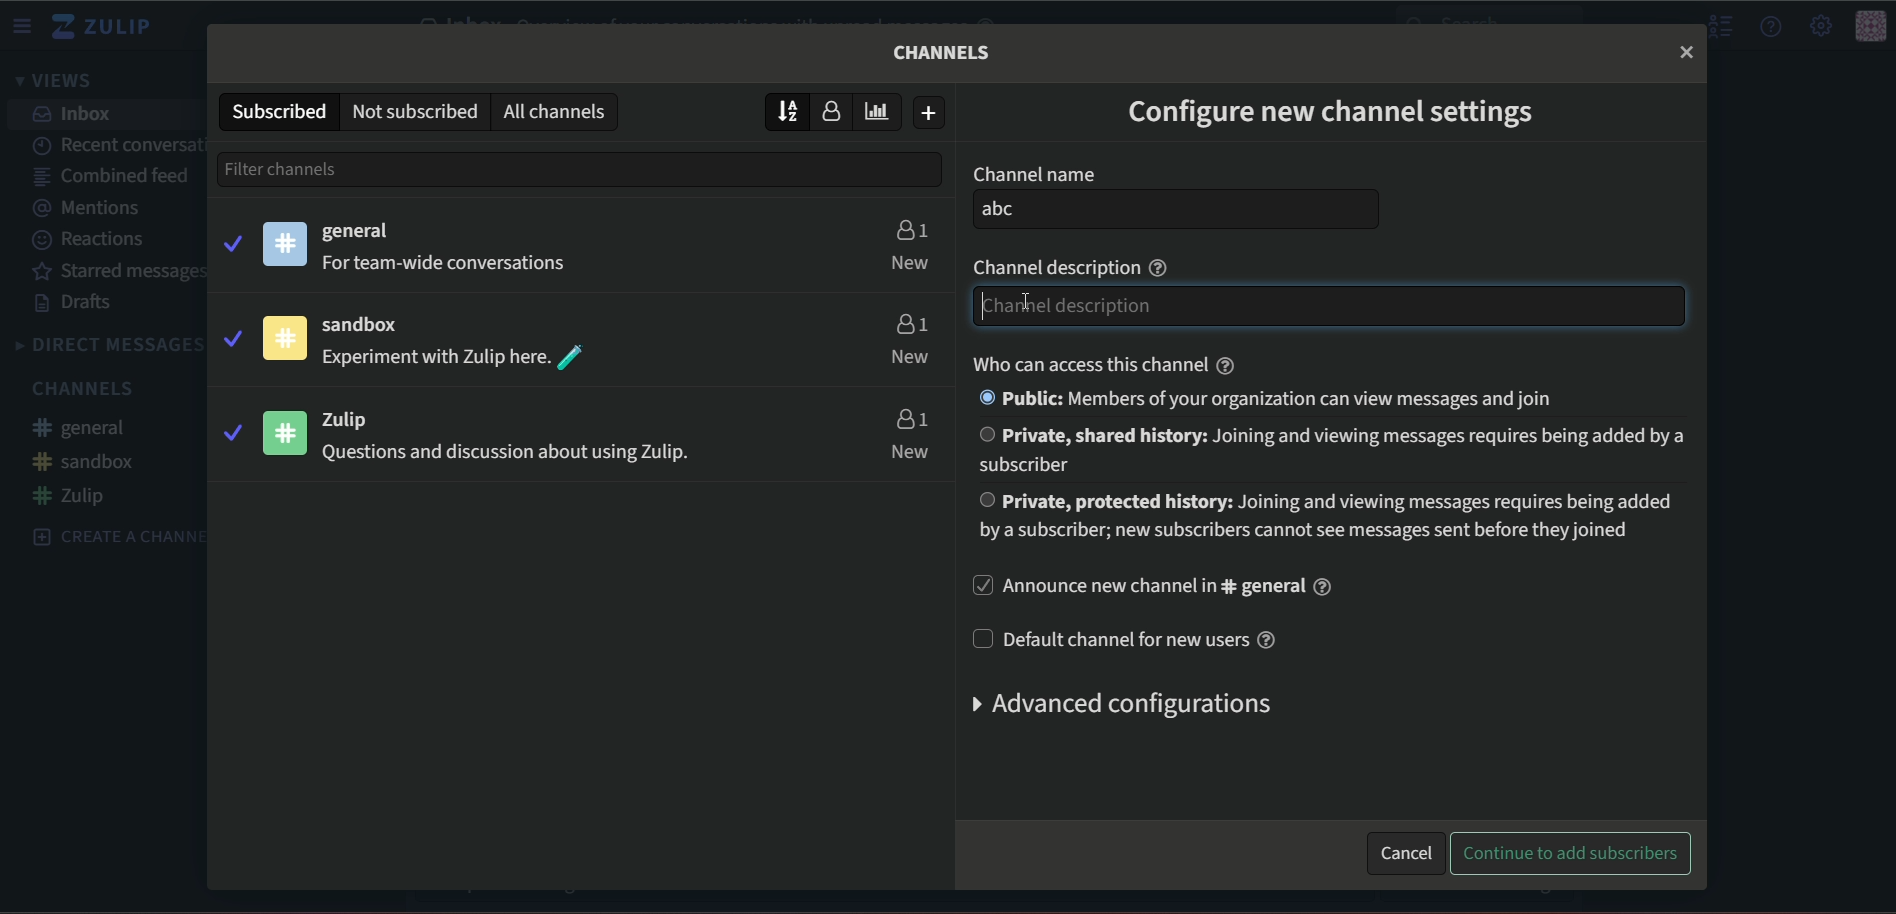 This screenshot has height=914, width=1896. What do you see at coordinates (931, 113) in the screenshot?
I see `add` at bounding box center [931, 113].